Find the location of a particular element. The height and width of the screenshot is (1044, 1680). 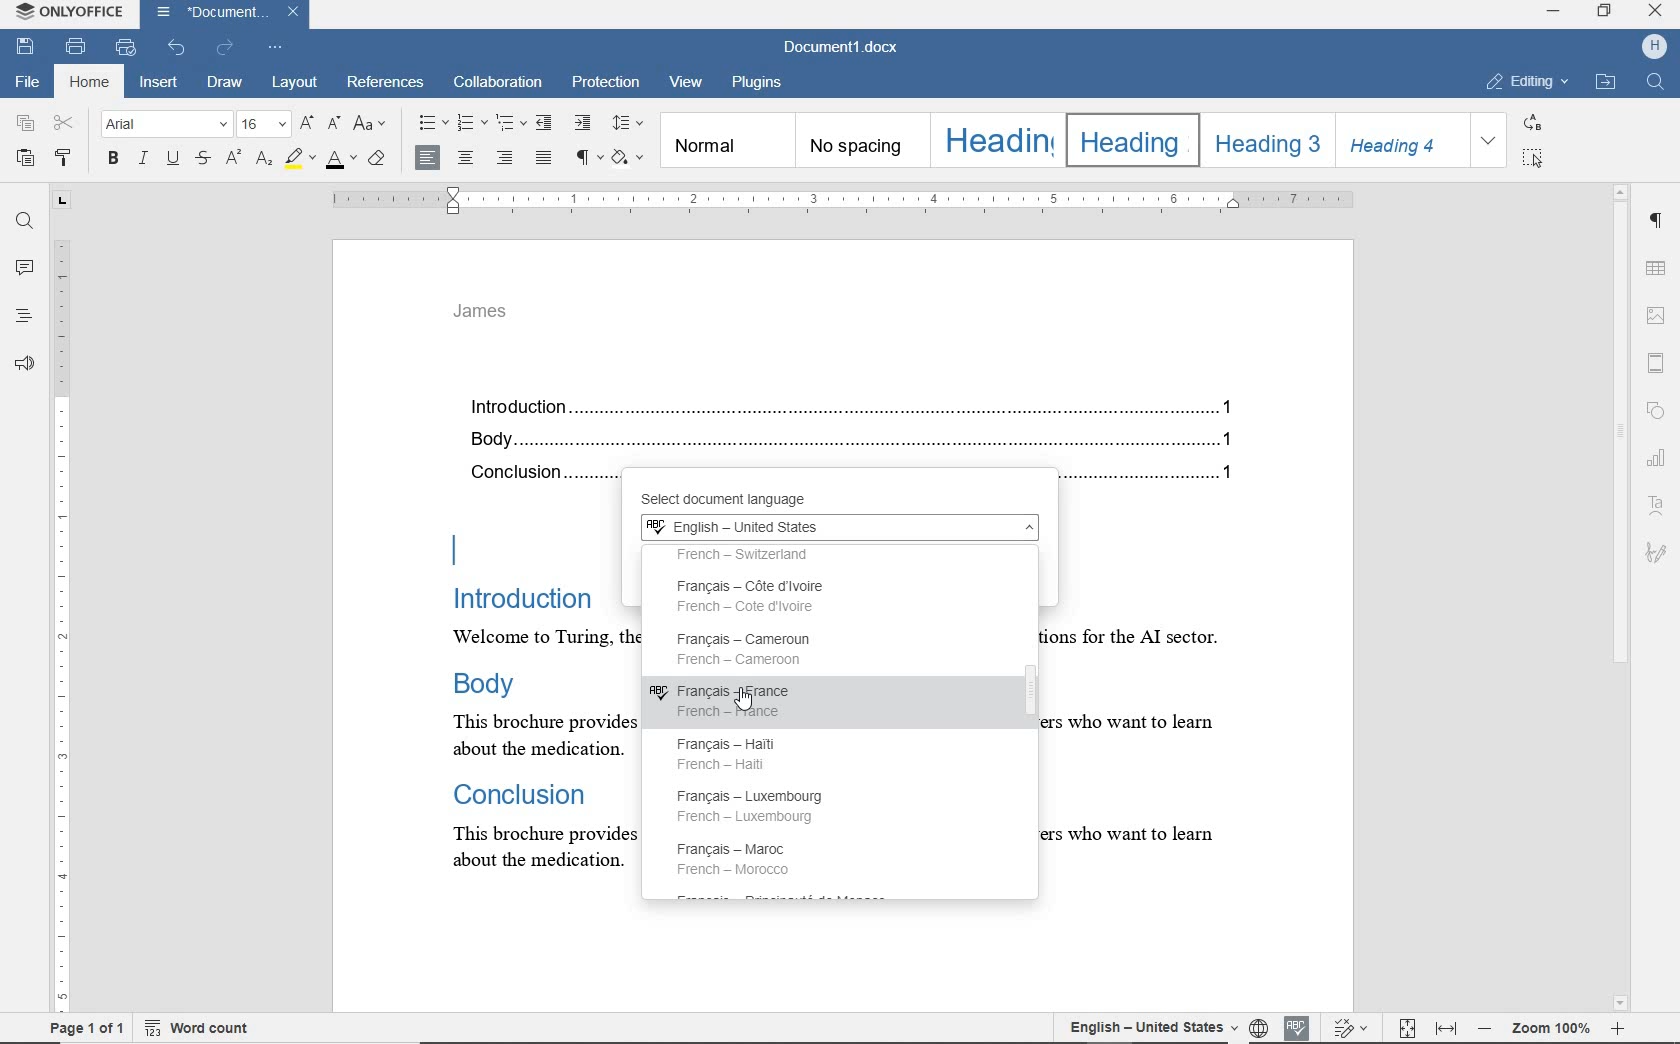

document name is located at coordinates (845, 45).